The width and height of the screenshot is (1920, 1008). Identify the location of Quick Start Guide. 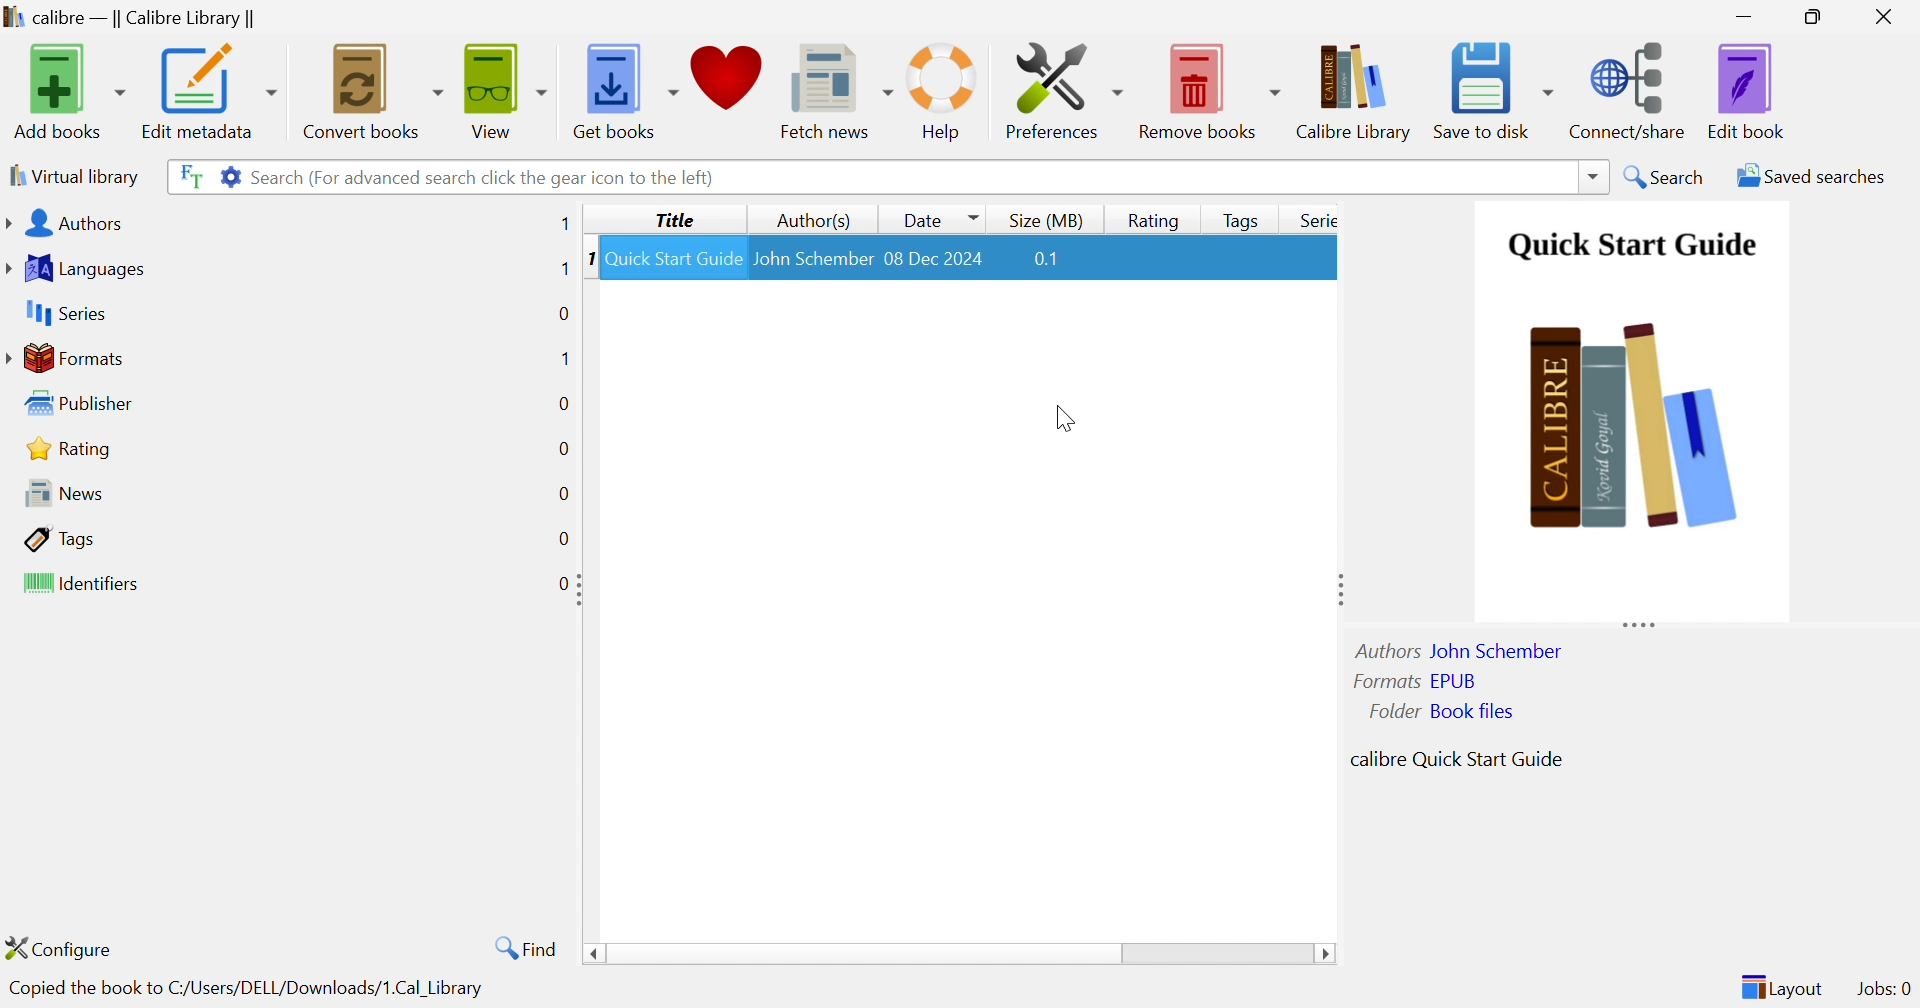
(670, 257).